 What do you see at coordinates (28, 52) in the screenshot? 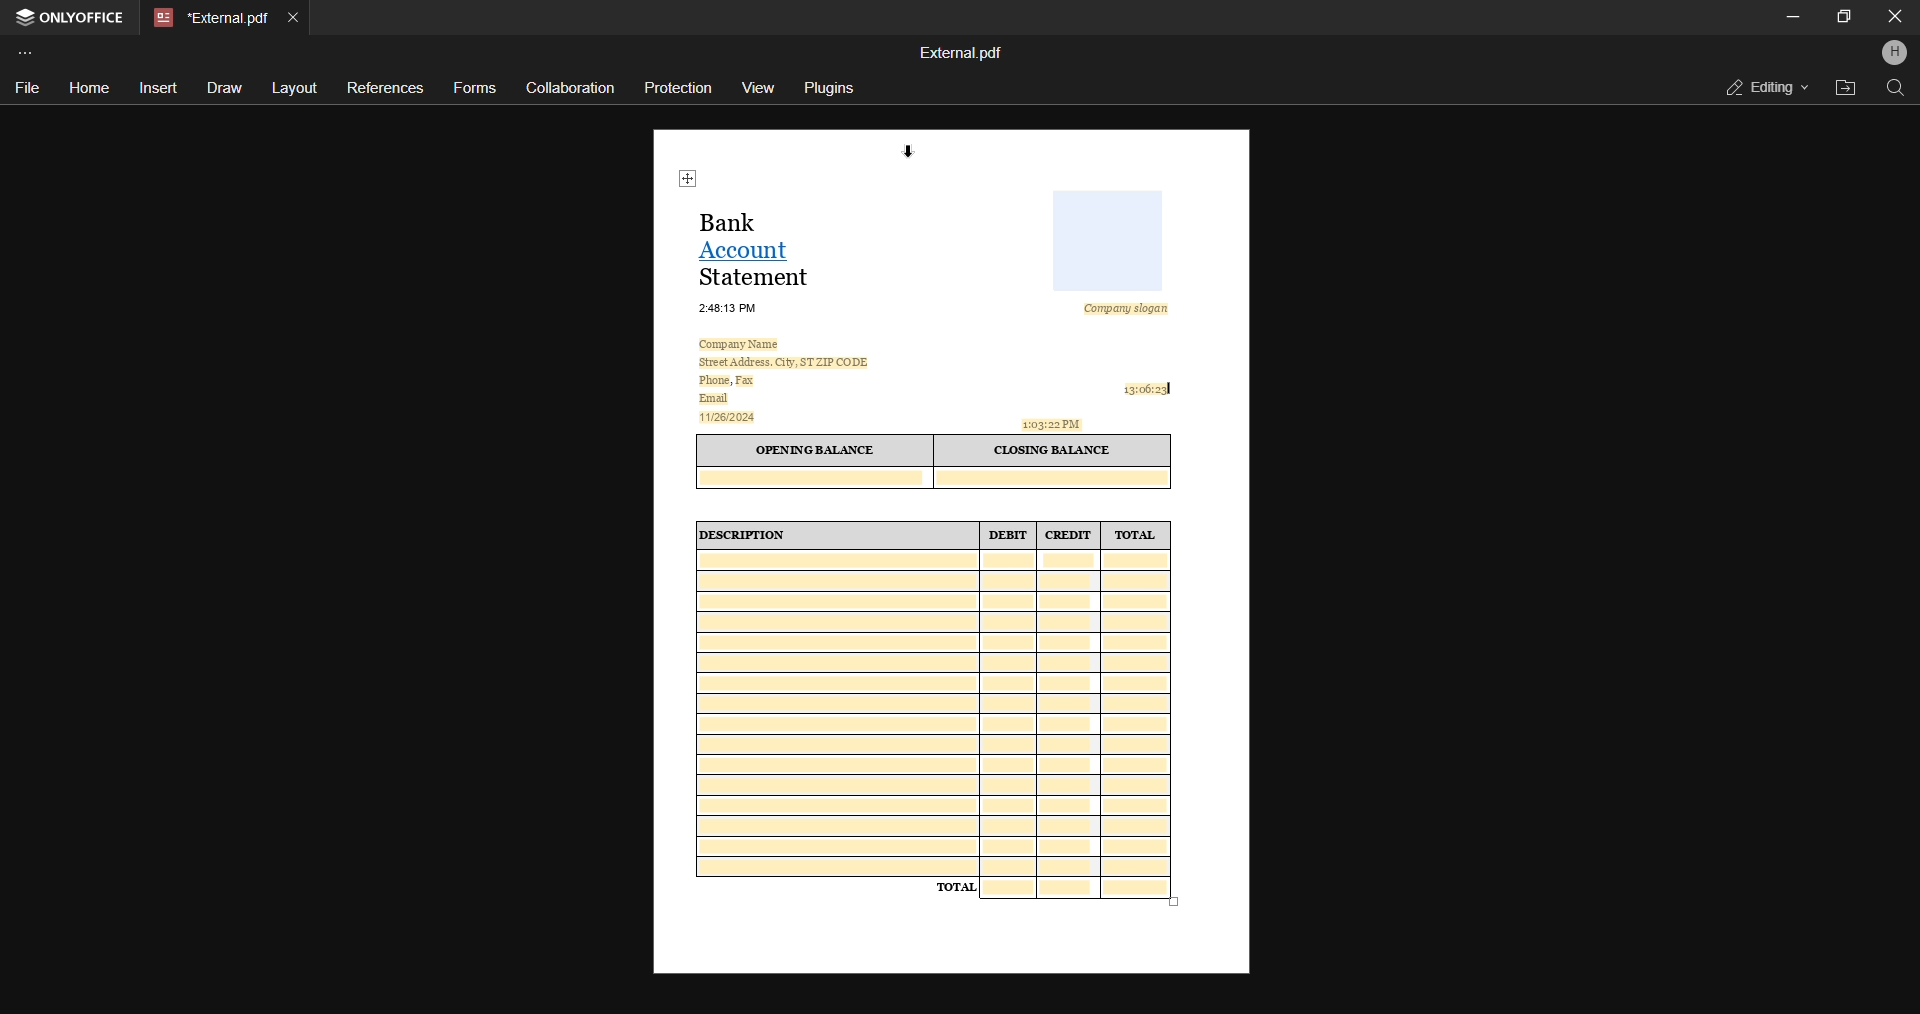
I see `customize toolbar` at bounding box center [28, 52].